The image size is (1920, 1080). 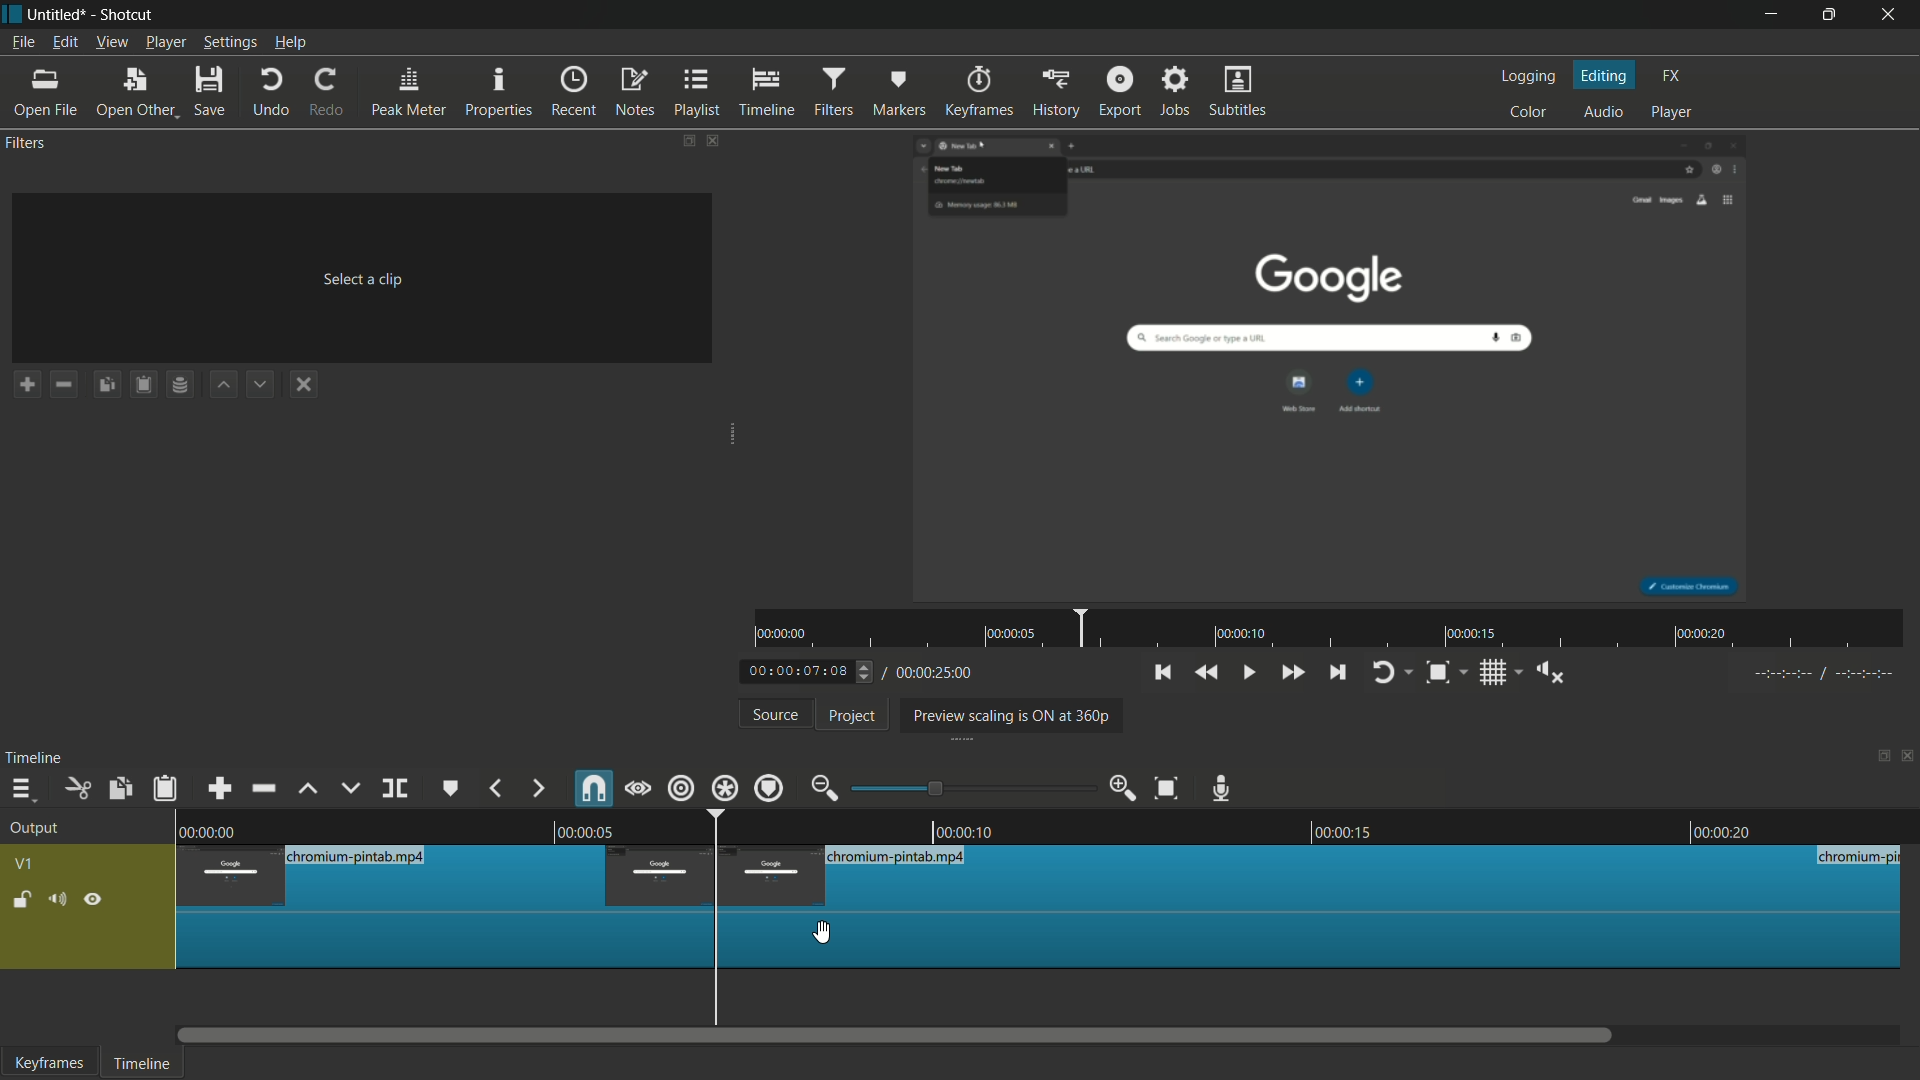 I want to click on subtitles, so click(x=1240, y=90).